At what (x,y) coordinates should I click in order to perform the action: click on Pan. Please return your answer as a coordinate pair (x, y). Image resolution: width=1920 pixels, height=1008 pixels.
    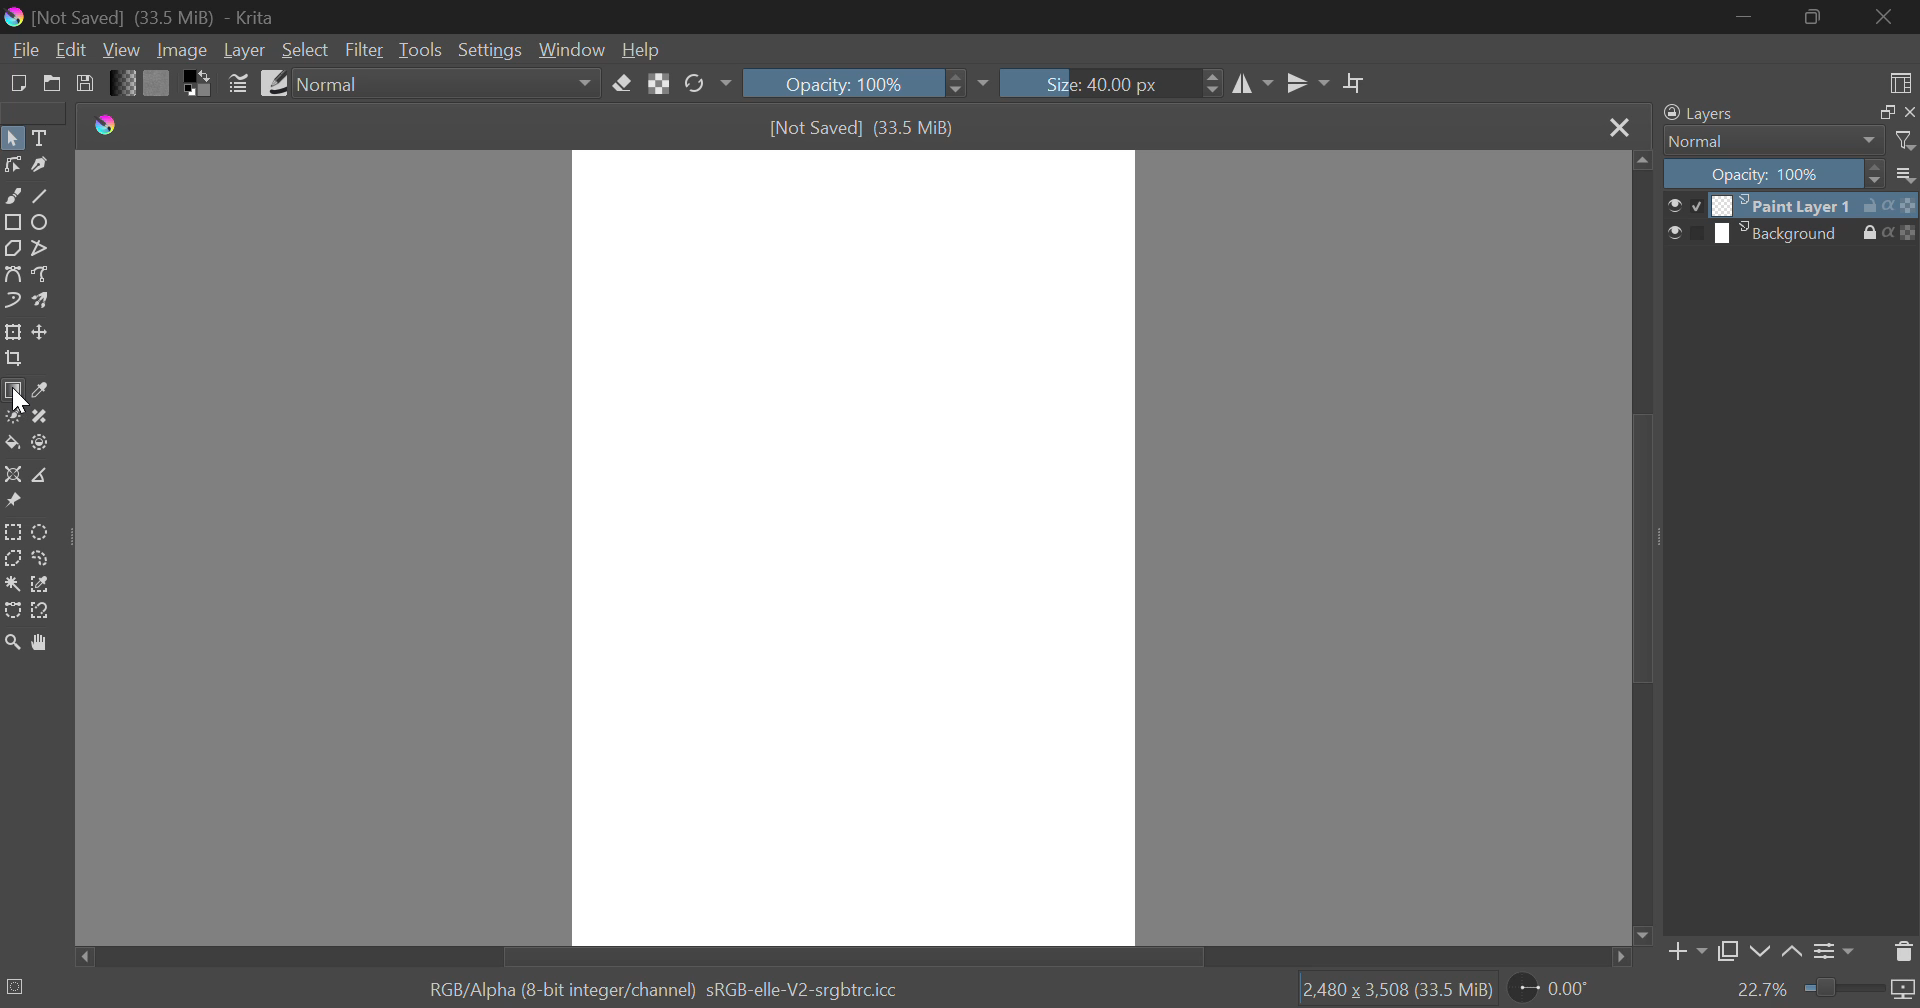
    Looking at the image, I should click on (38, 642).